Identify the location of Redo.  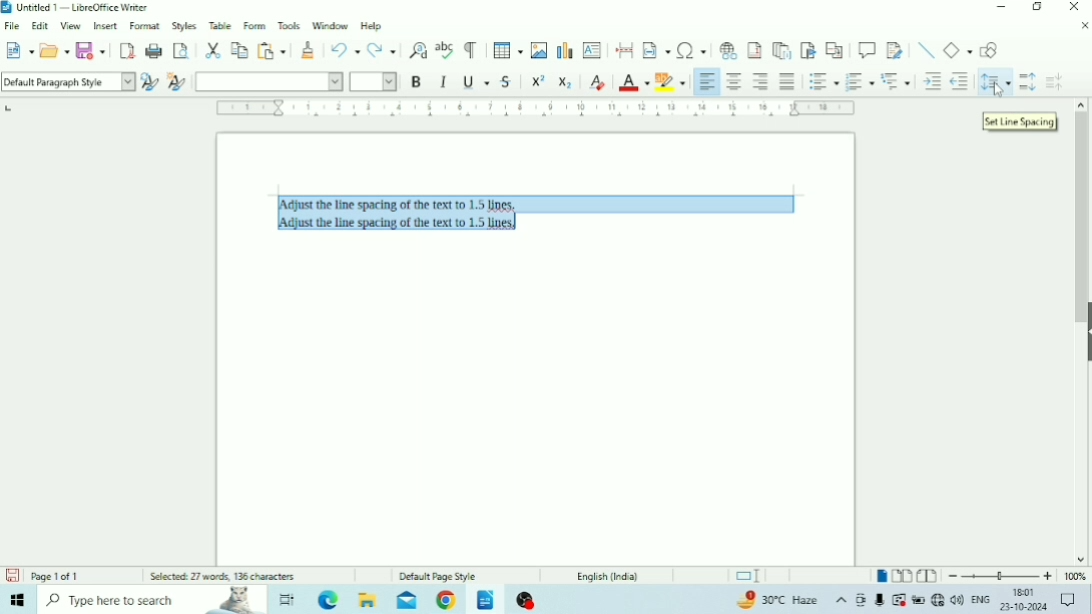
(382, 50).